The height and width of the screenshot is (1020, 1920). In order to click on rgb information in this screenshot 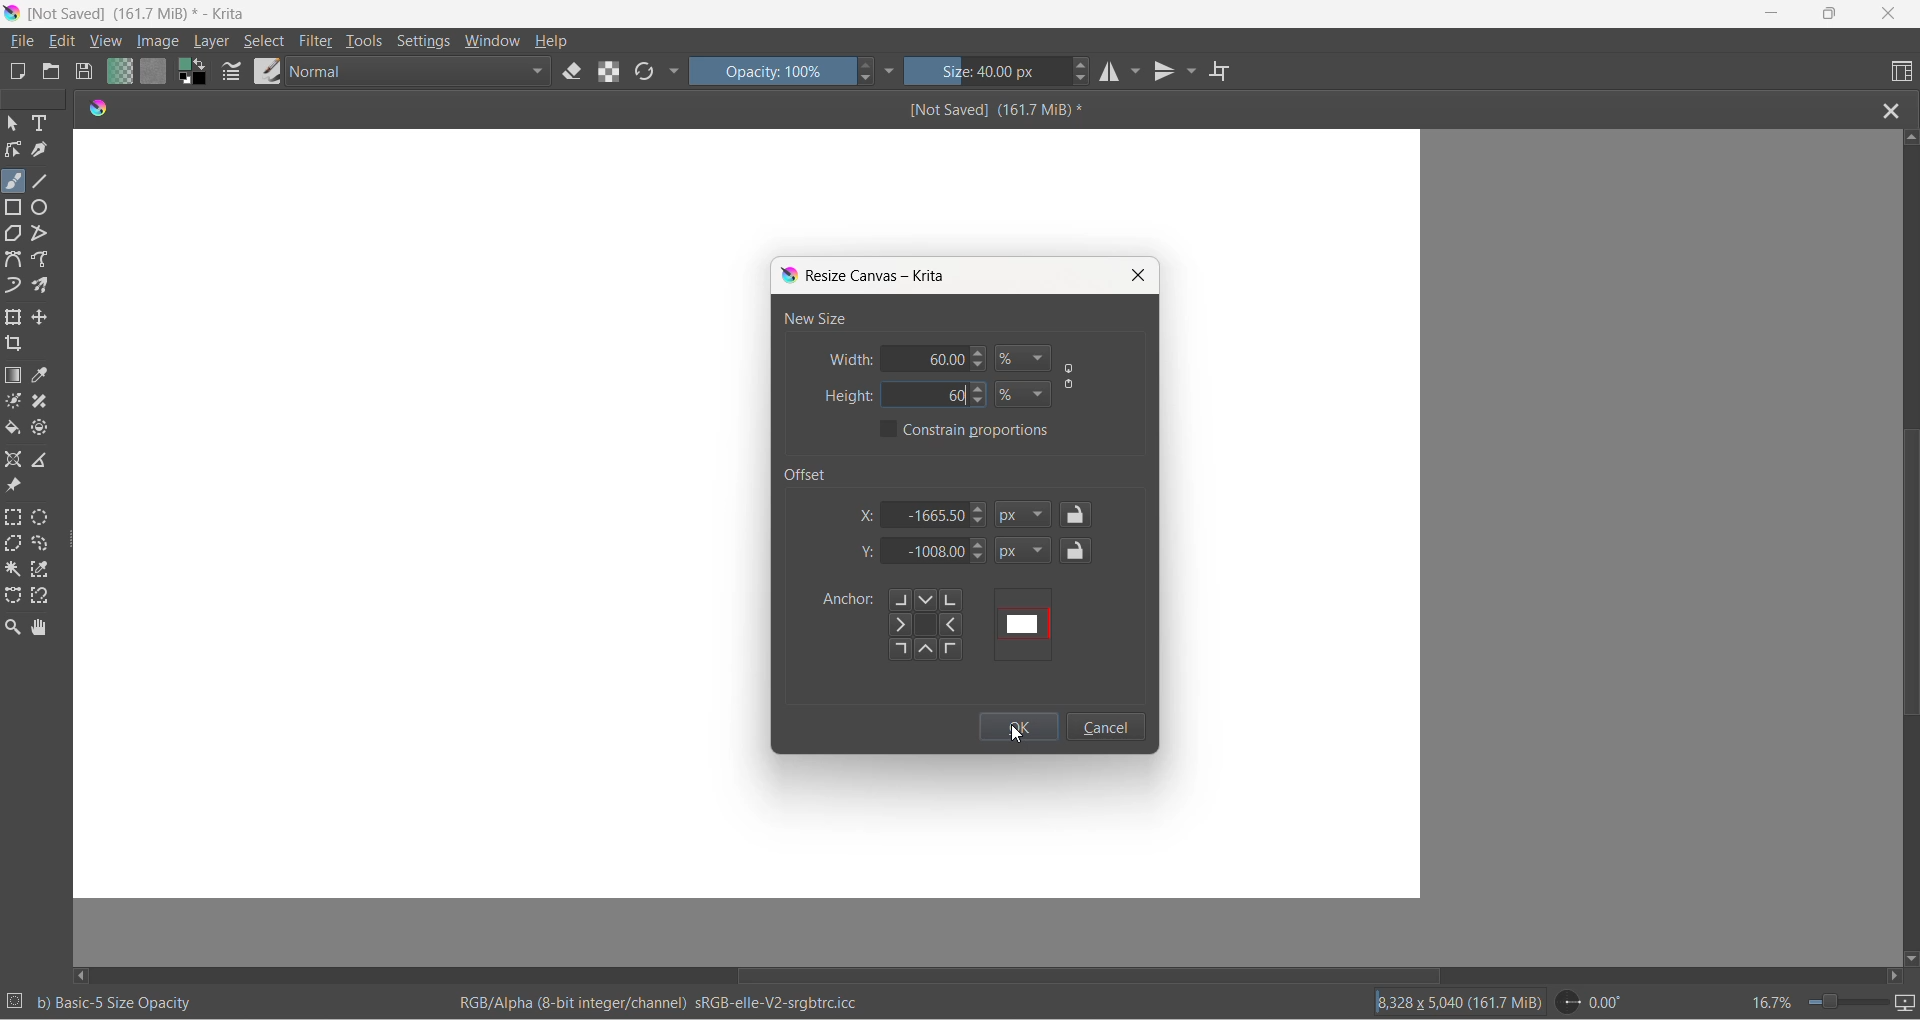, I will do `click(669, 1003)`.